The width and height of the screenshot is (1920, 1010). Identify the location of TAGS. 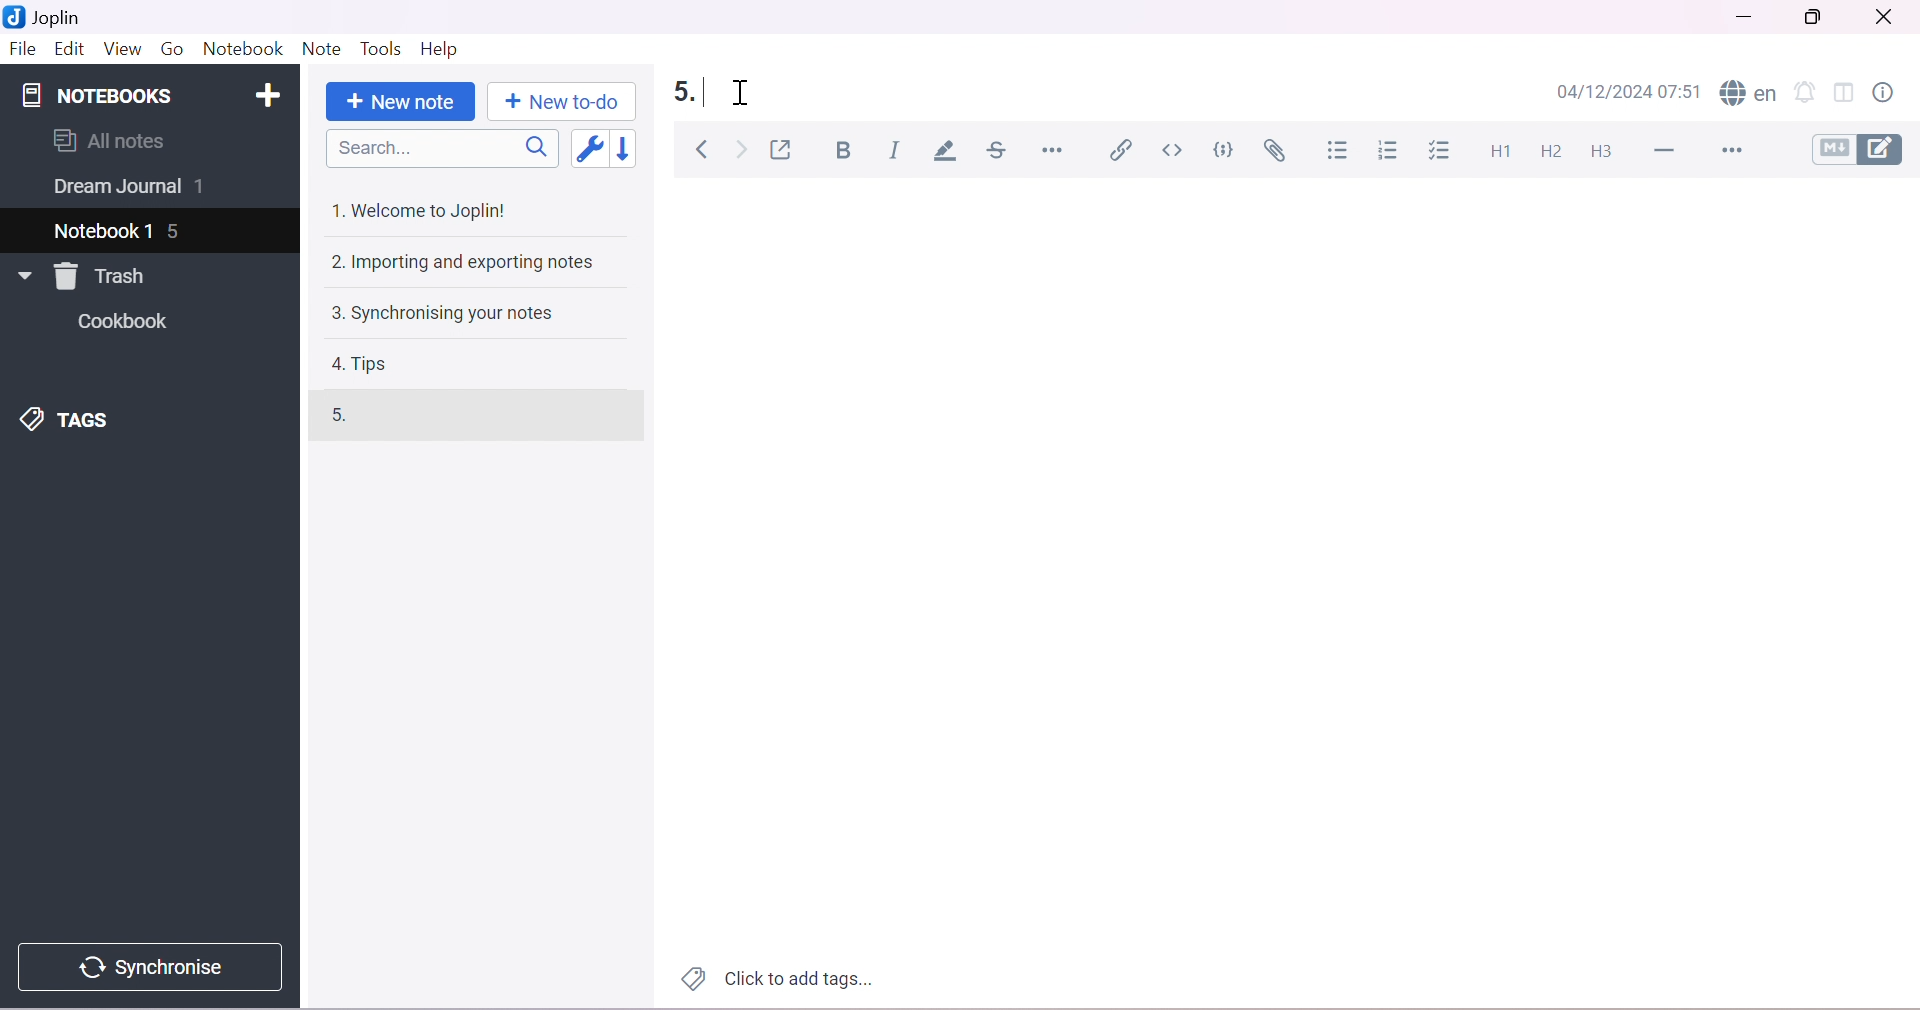
(74, 418).